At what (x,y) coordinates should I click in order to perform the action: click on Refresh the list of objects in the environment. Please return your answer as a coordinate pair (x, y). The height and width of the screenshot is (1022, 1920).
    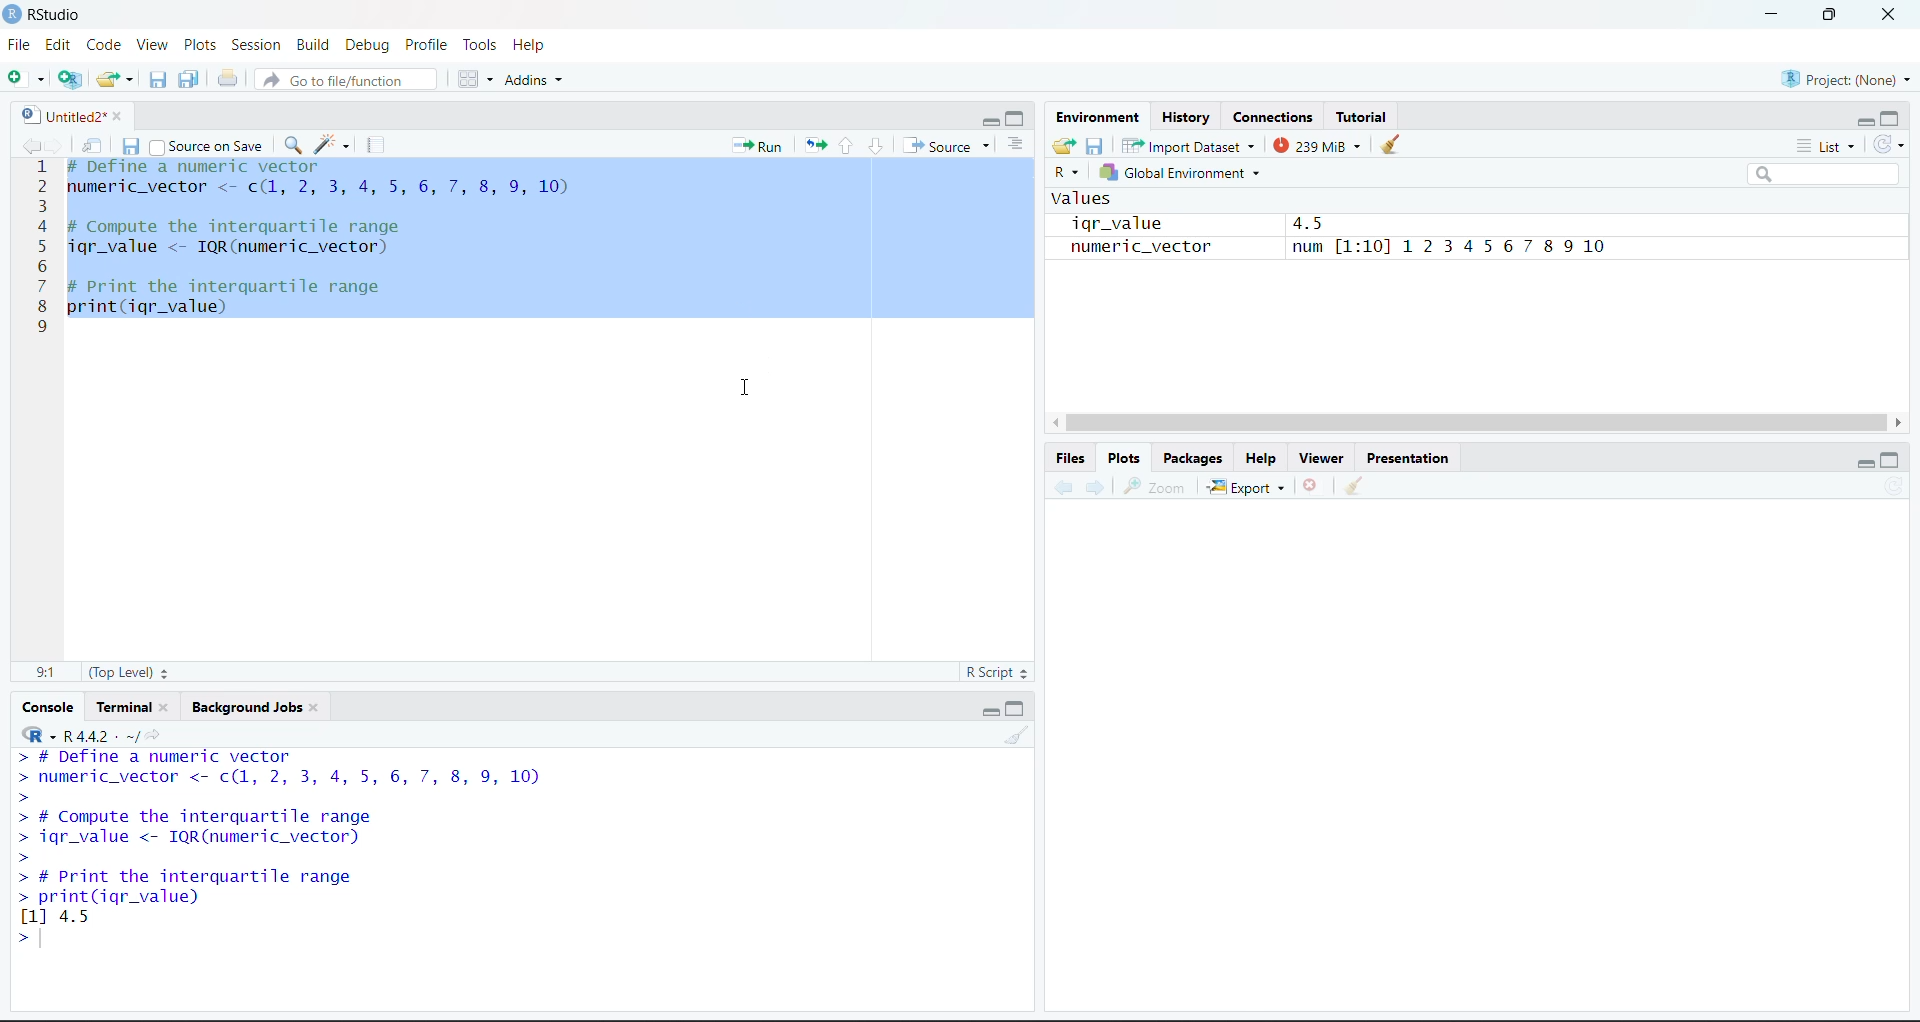
    Looking at the image, I should click on (1894, 148).